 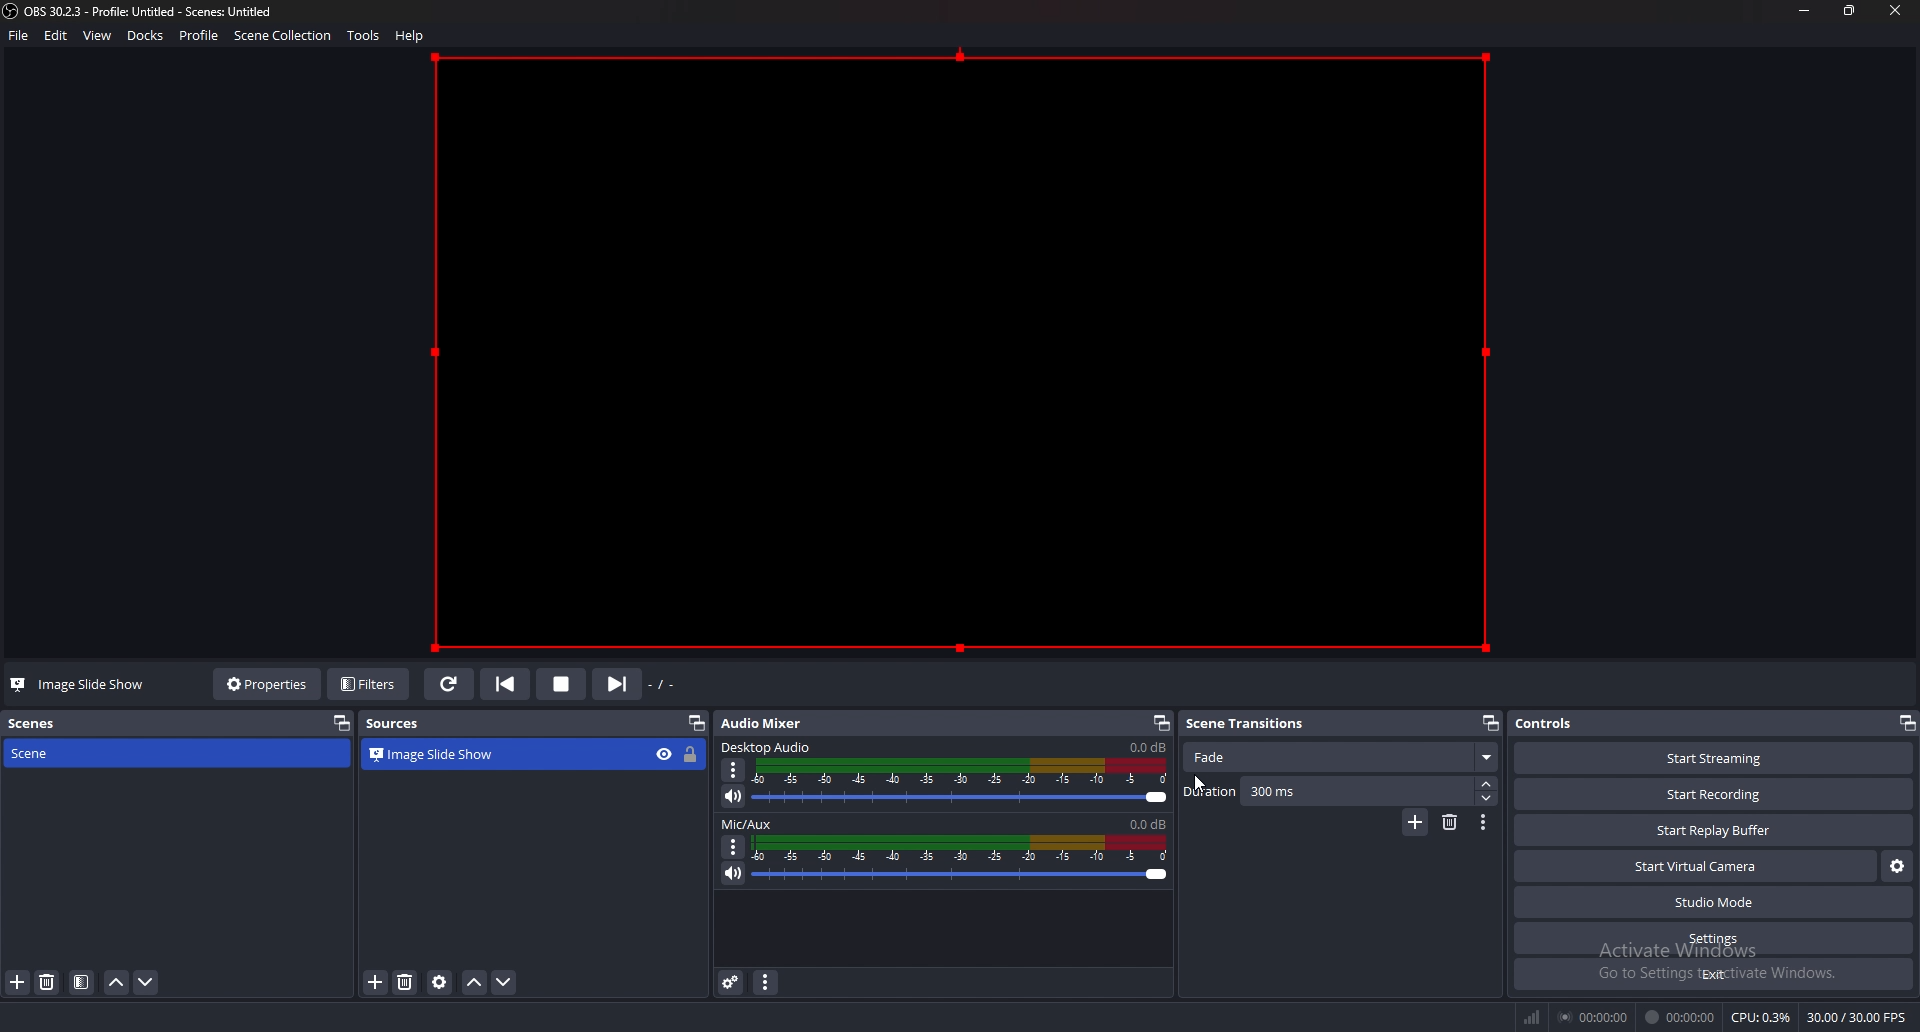 I want to click on transition properties, so click(x=1484, y=823).